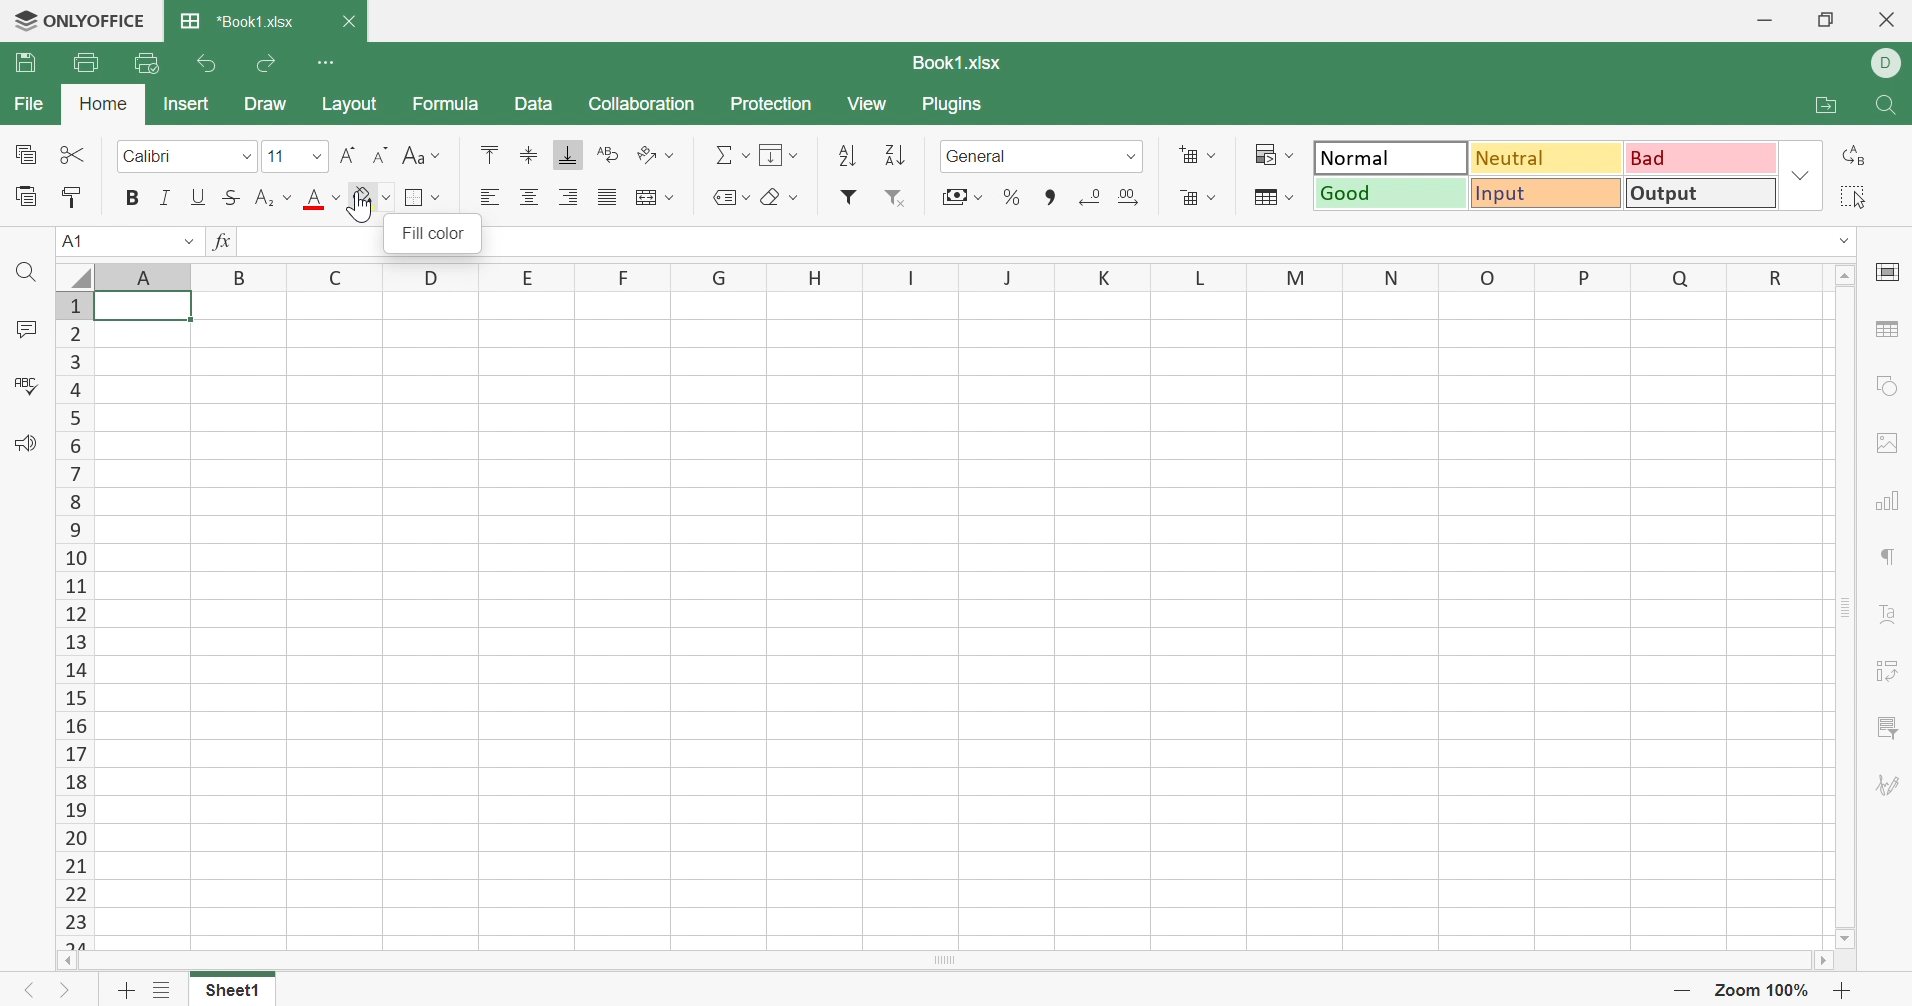  I want to click on Delete cells, so click(1194, 195).